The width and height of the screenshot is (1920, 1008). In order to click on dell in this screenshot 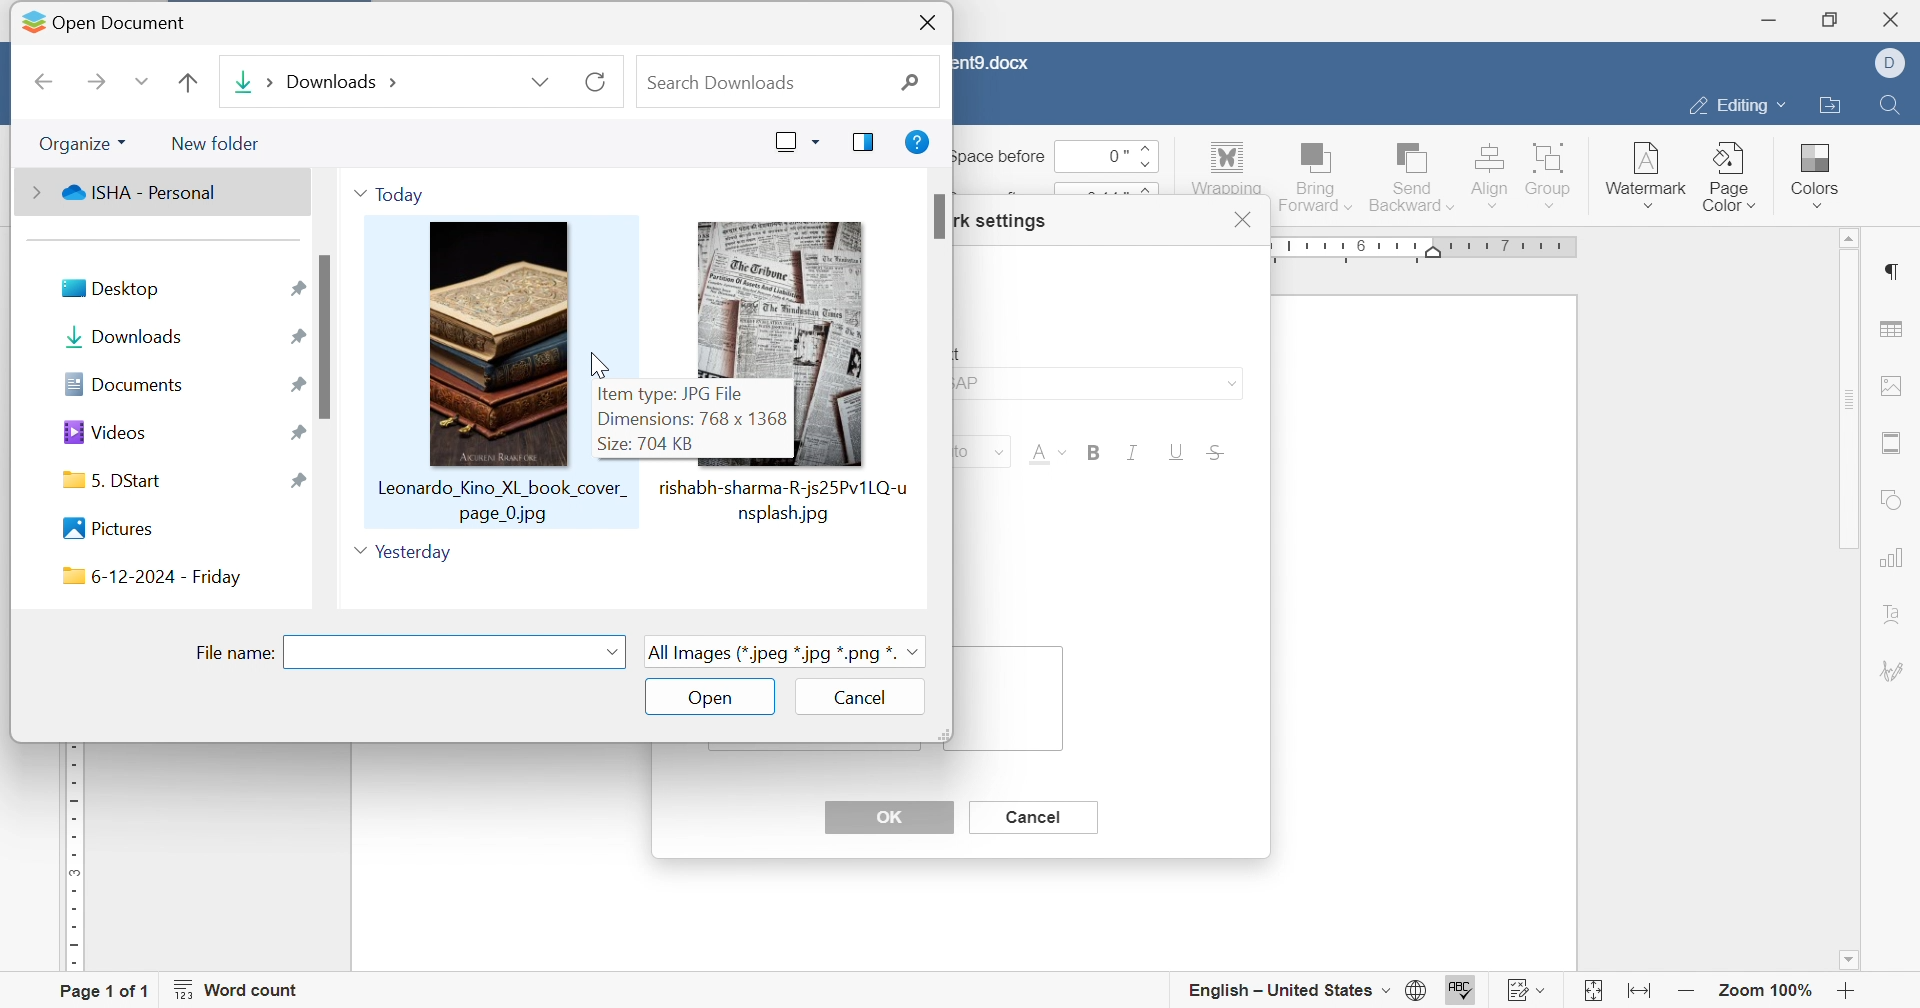, I will do `click(1897, 64)`.